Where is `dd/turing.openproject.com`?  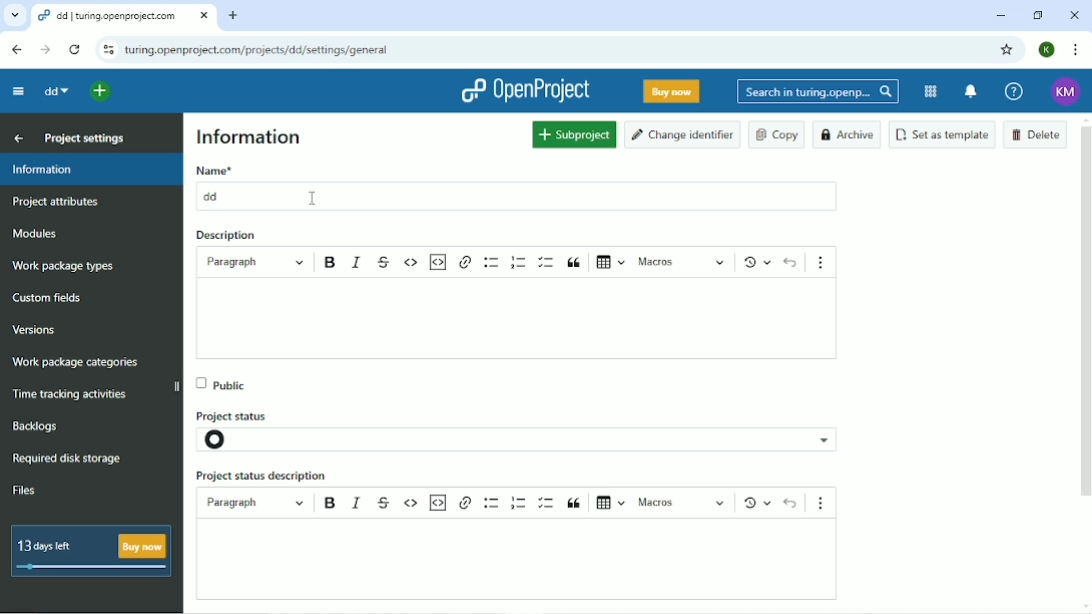
dd/turing.openproject.com is located at coordinates (122, 16).